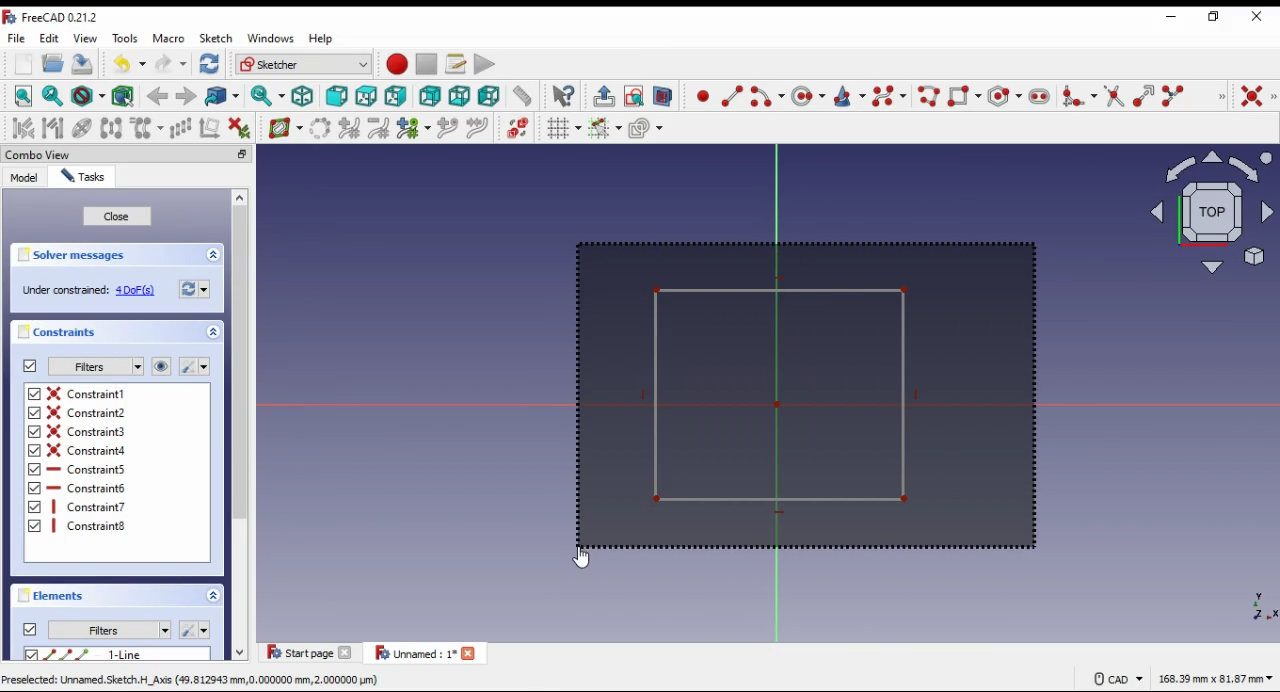  Describe the element at coordinates (109, 630) in the screenshot. I see `filters` at that location.